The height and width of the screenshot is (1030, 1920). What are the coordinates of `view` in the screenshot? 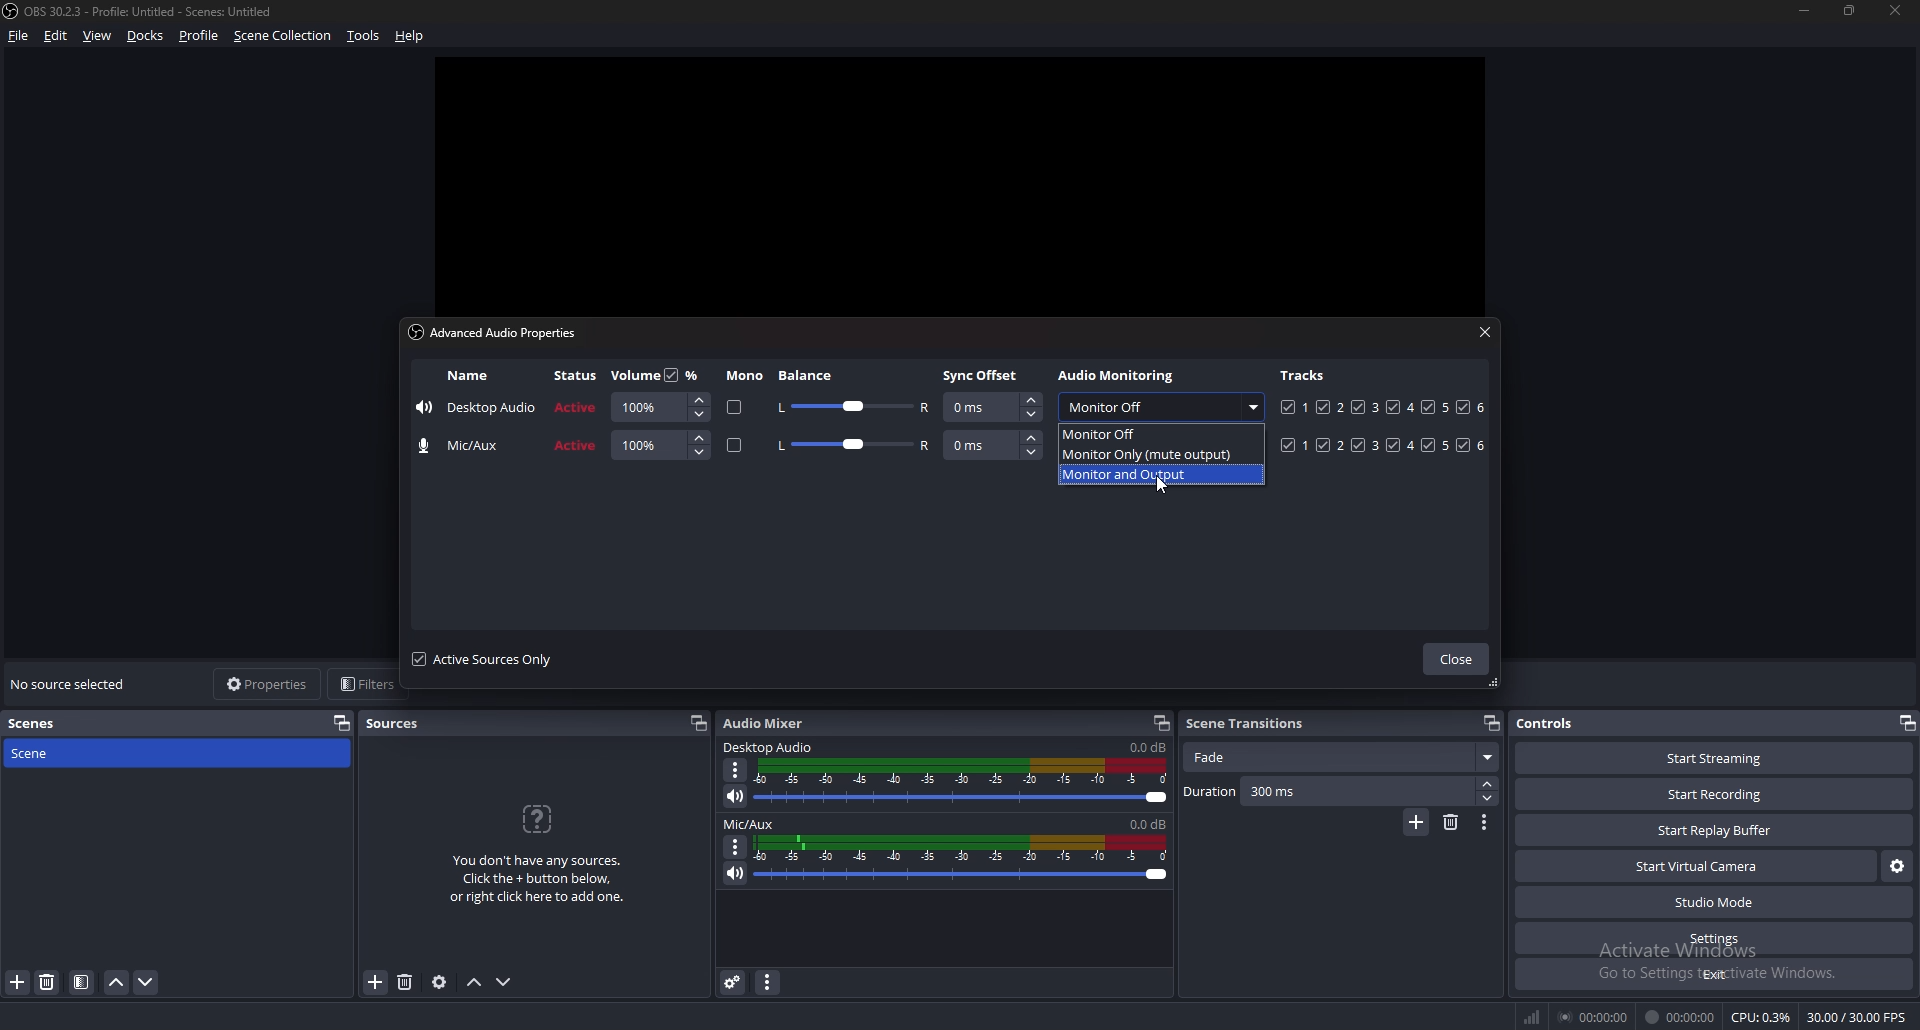 It's located at (99, 35).